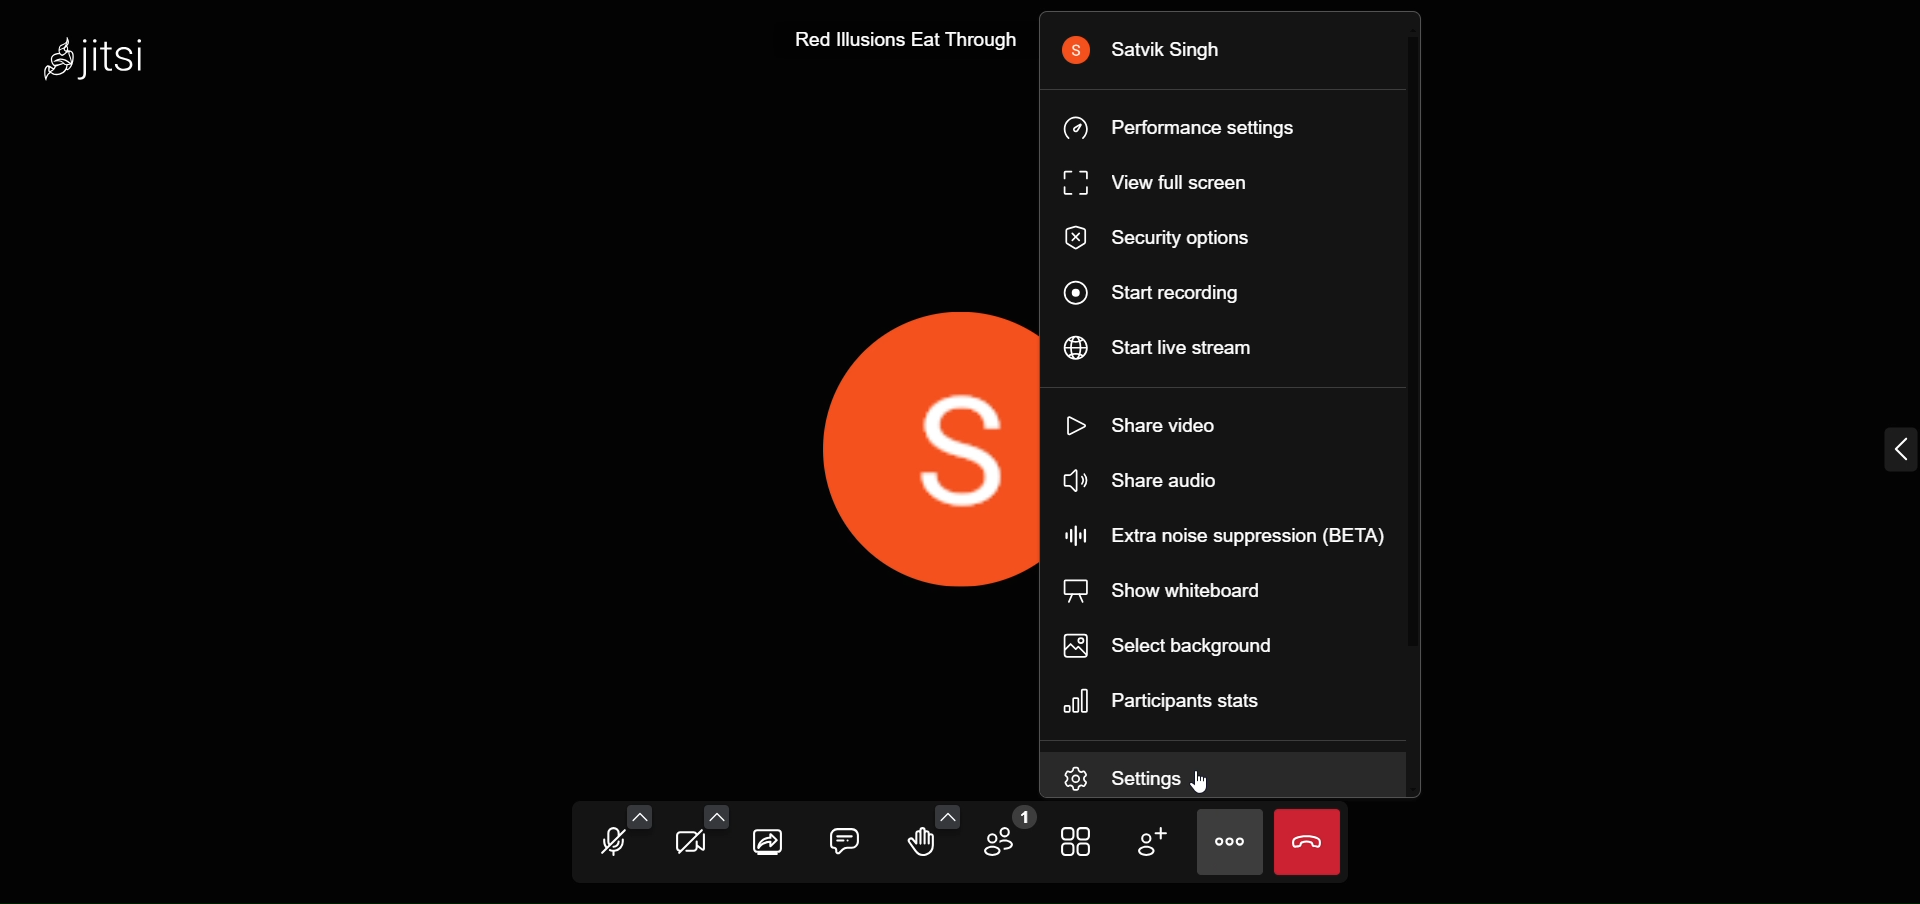 The height and width of the screenshot is (904, 1920). What do you see at coordinates (918, 846) in the screenshot?
I see `raise hand` at bounding box center [918, 846].